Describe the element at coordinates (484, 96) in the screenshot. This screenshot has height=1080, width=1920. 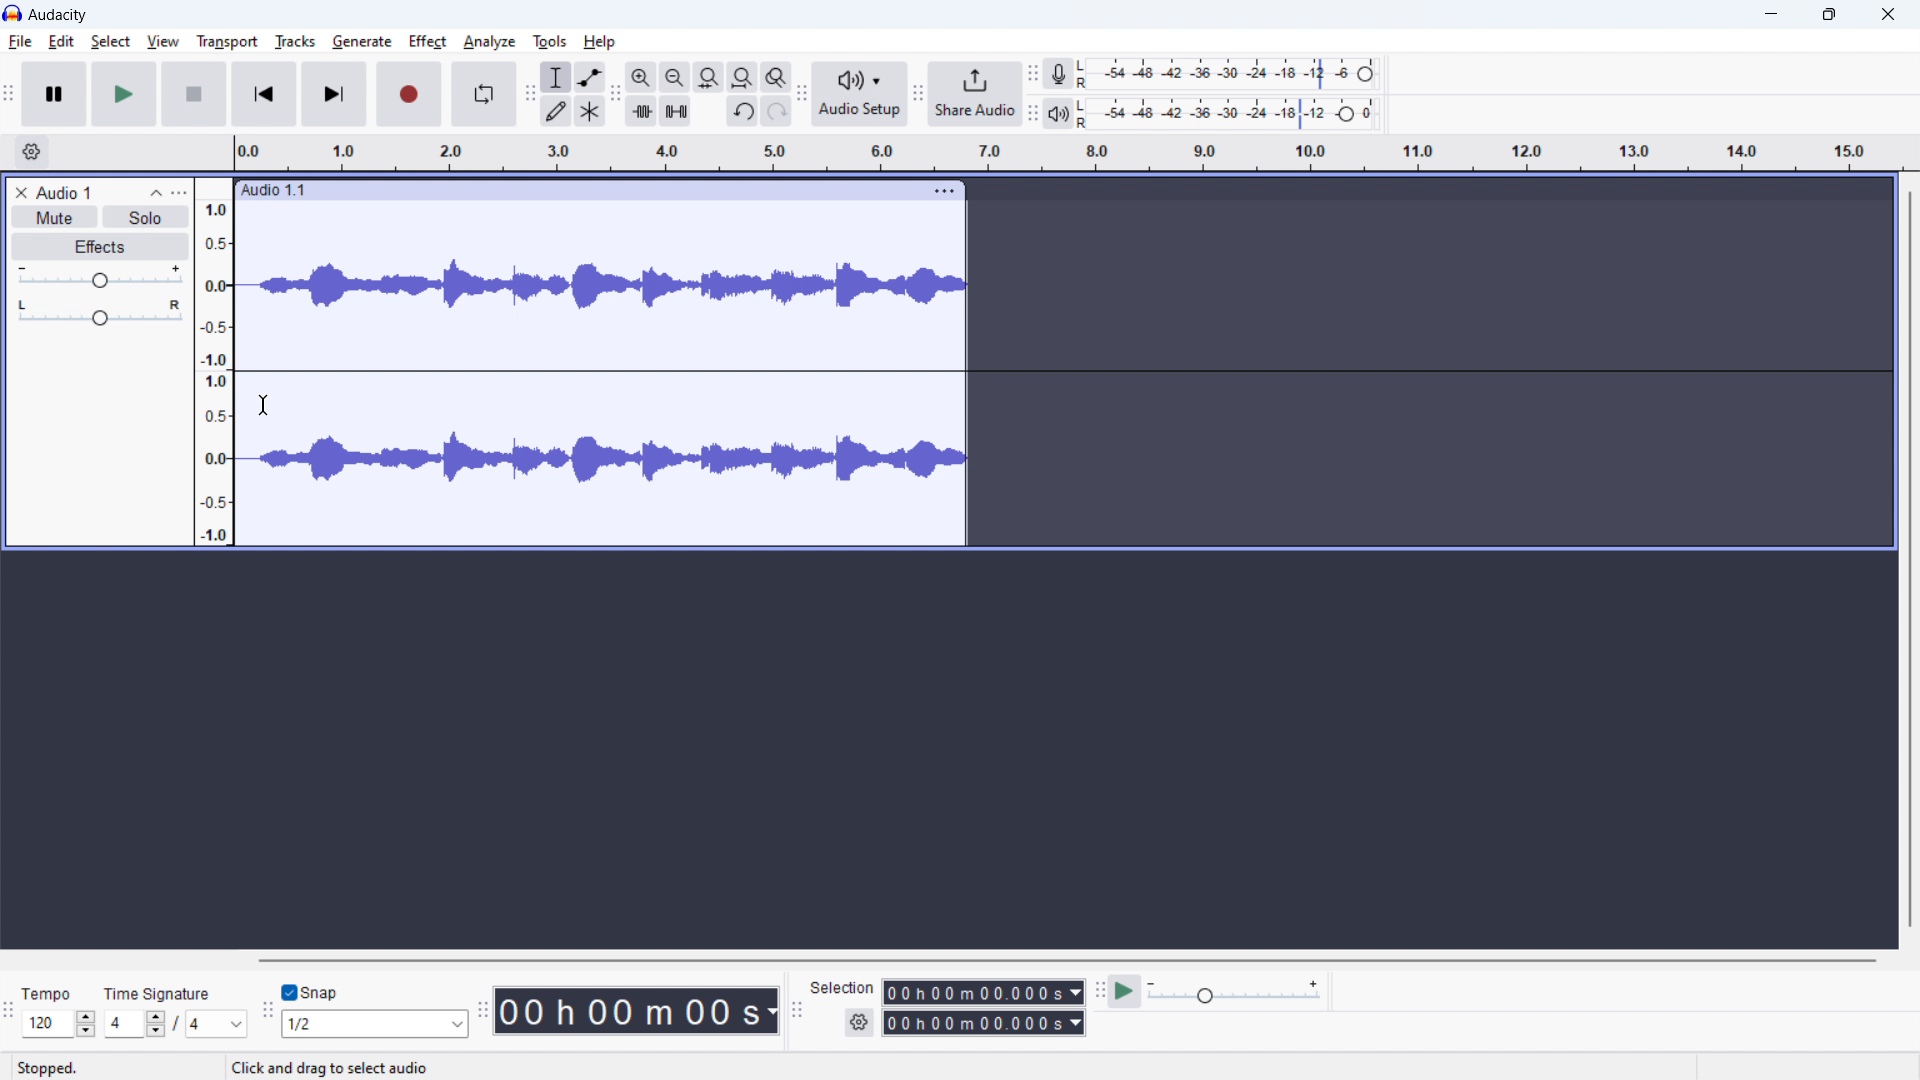
I see `enable loop` at that location.